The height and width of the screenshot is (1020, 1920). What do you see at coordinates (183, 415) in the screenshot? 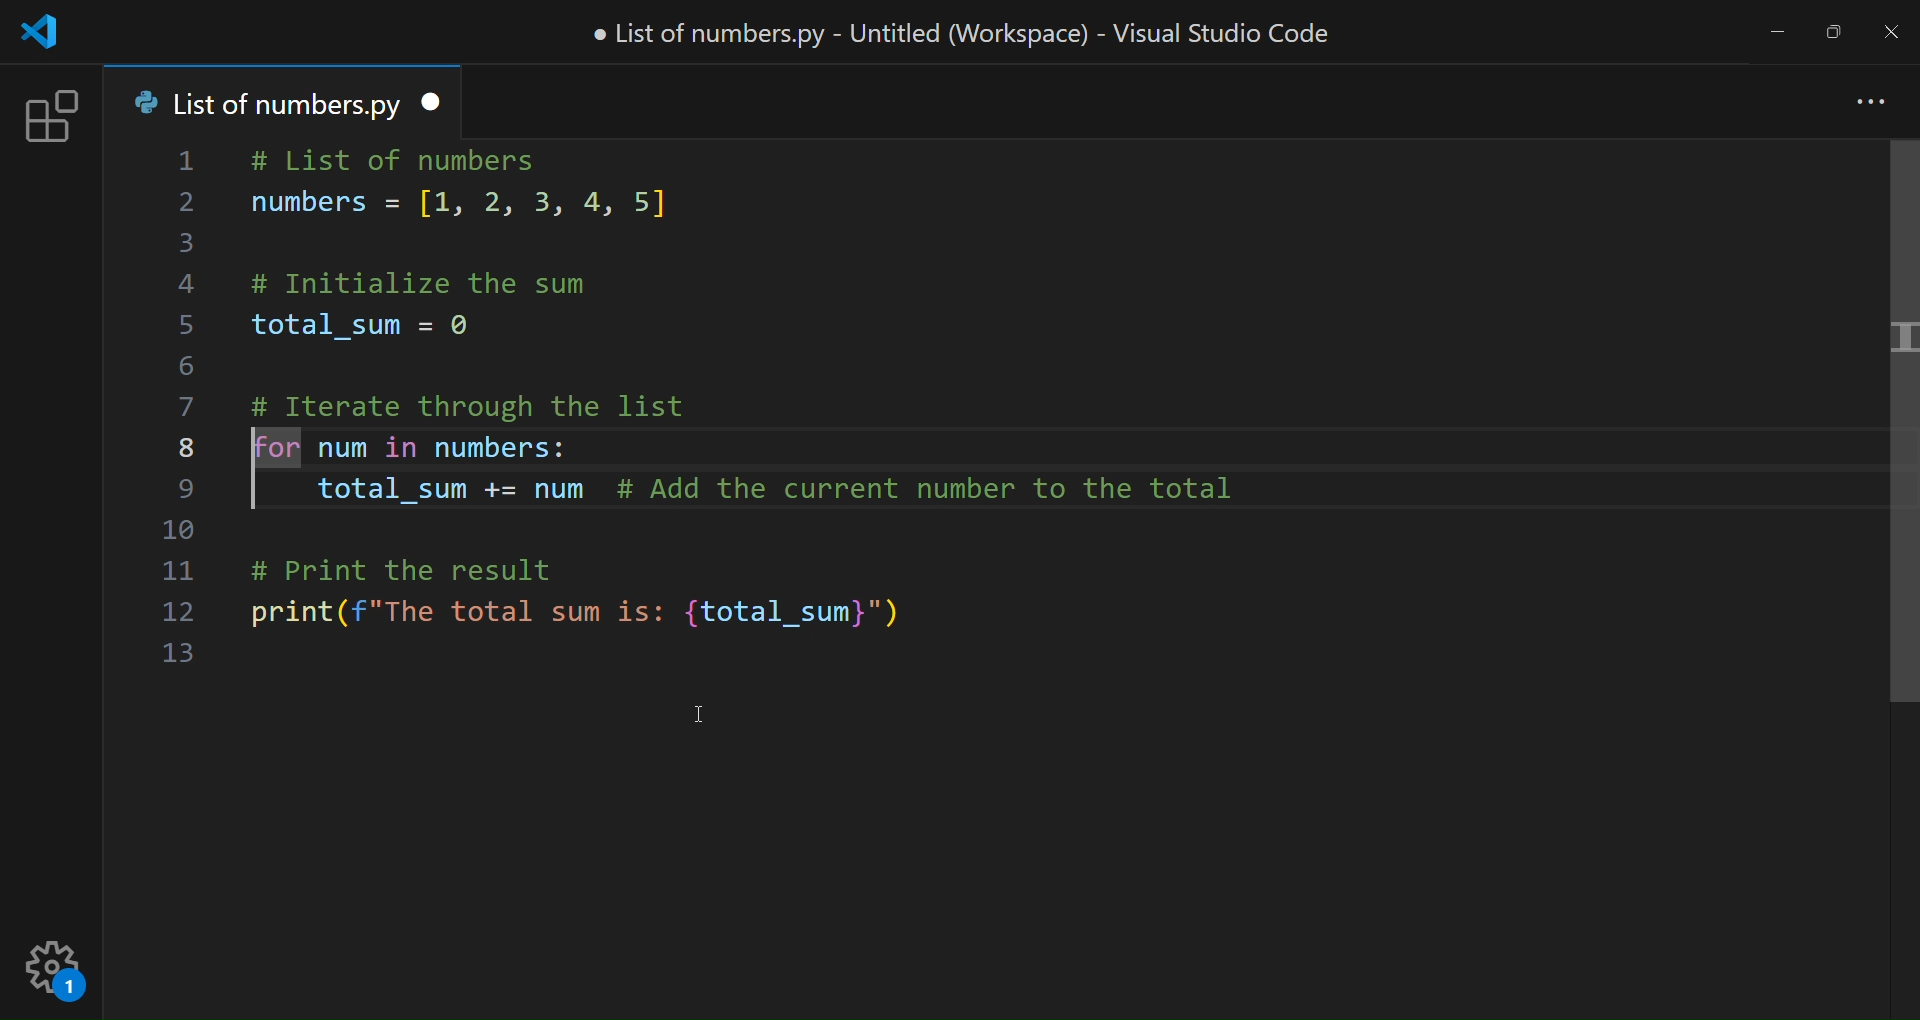
I see `line number` at bounding box center [183, 415].